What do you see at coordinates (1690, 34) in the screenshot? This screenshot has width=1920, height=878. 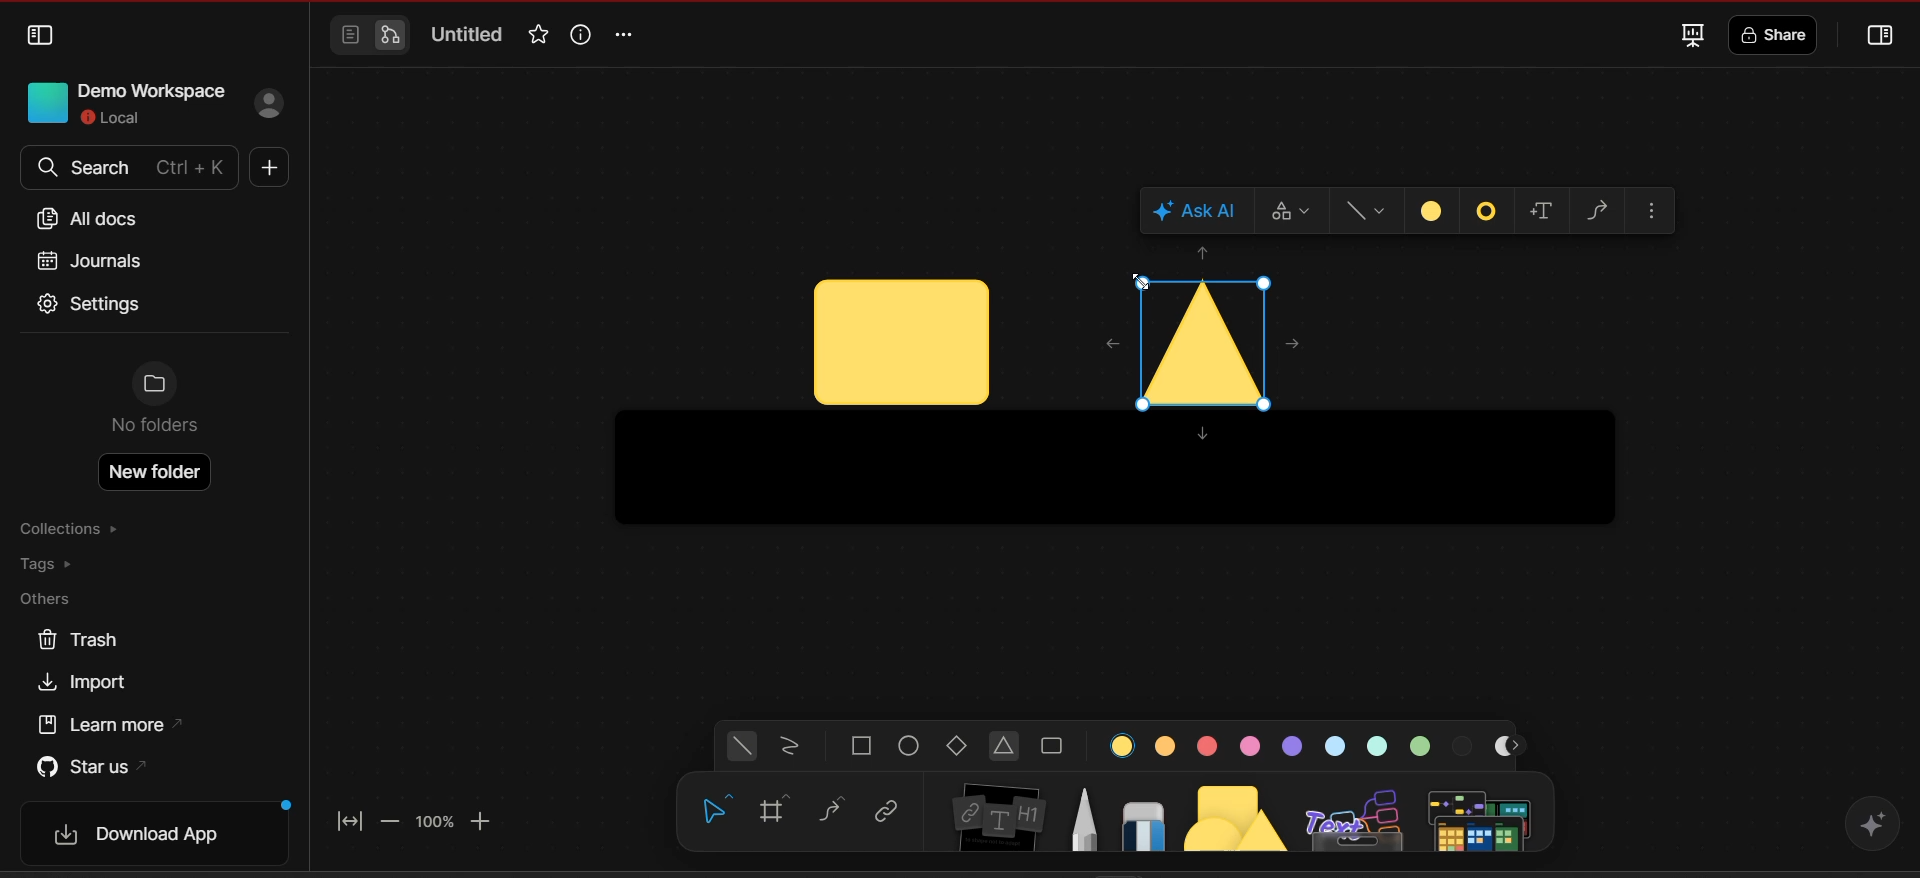 I see `fullscreen` at bounding box center [1690, 34].